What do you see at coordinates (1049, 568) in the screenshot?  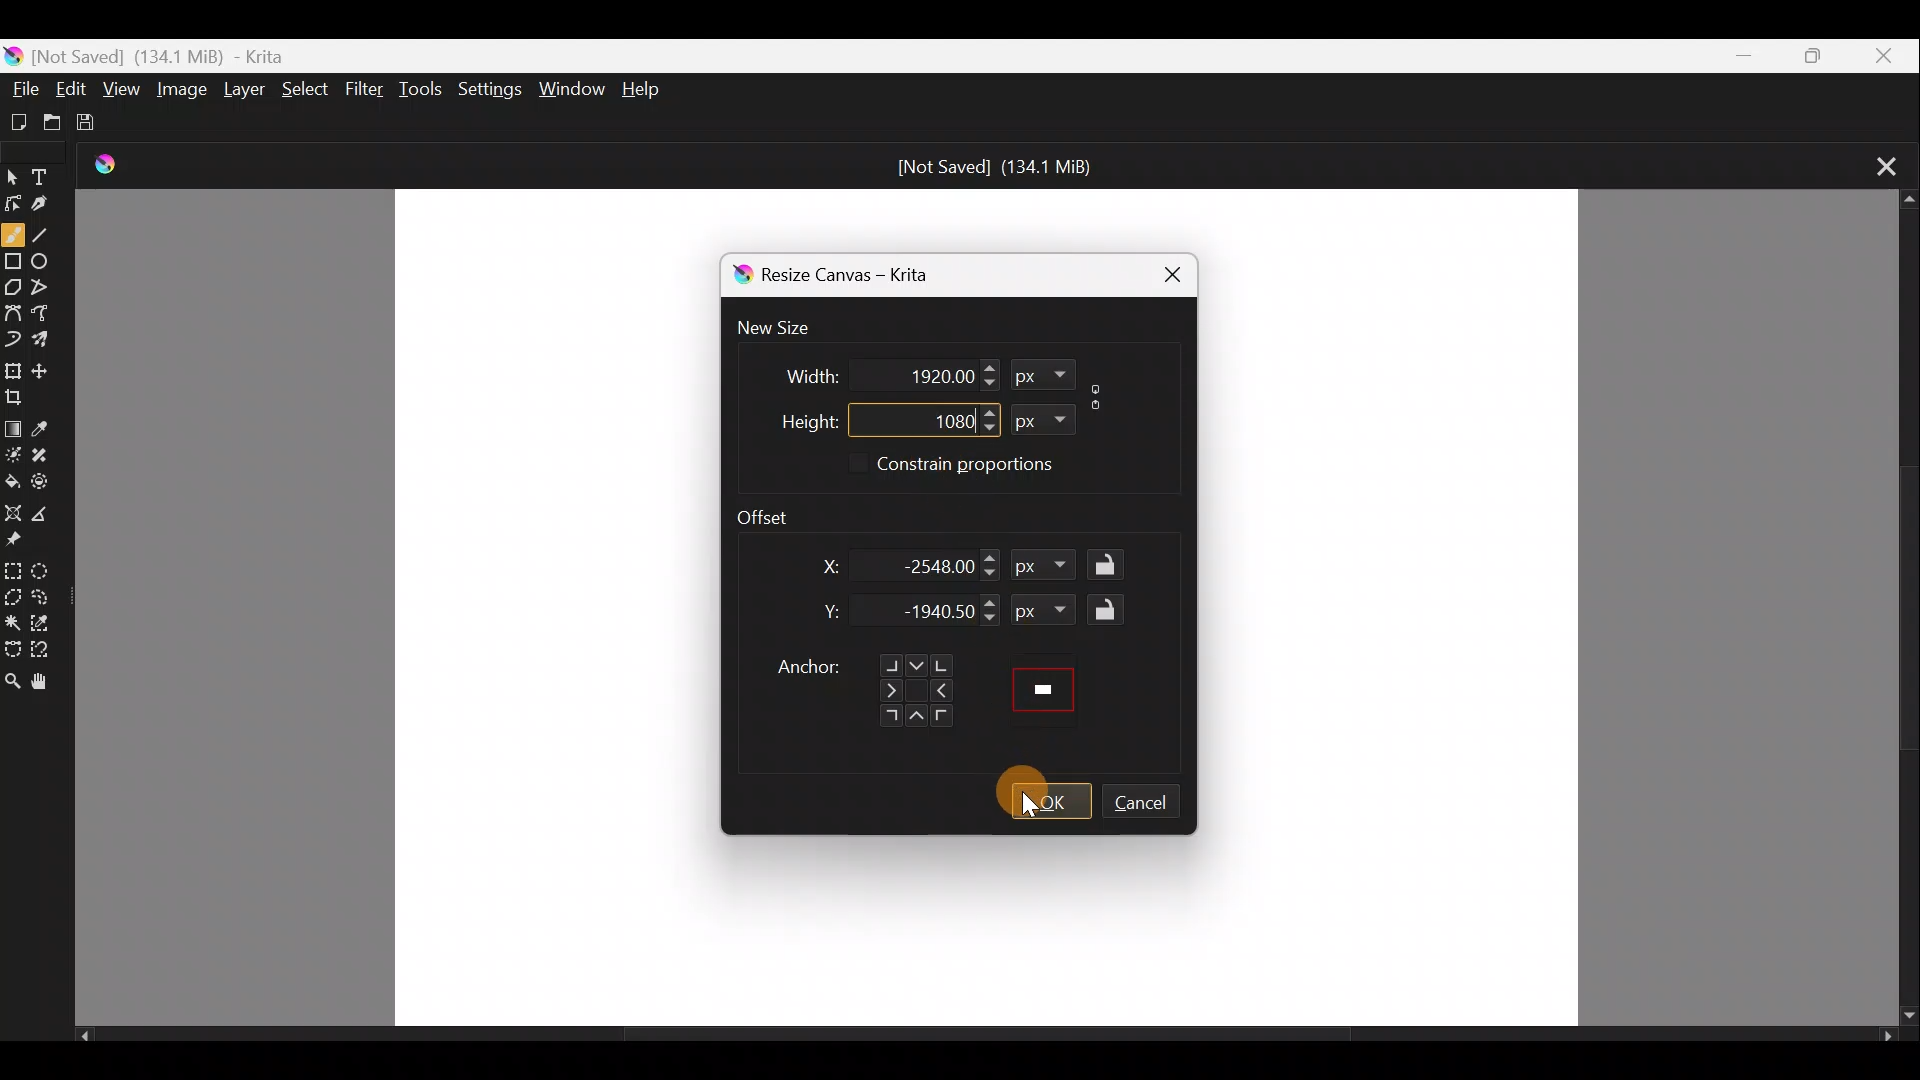 I see `px` at bounding box center [1049, 568].